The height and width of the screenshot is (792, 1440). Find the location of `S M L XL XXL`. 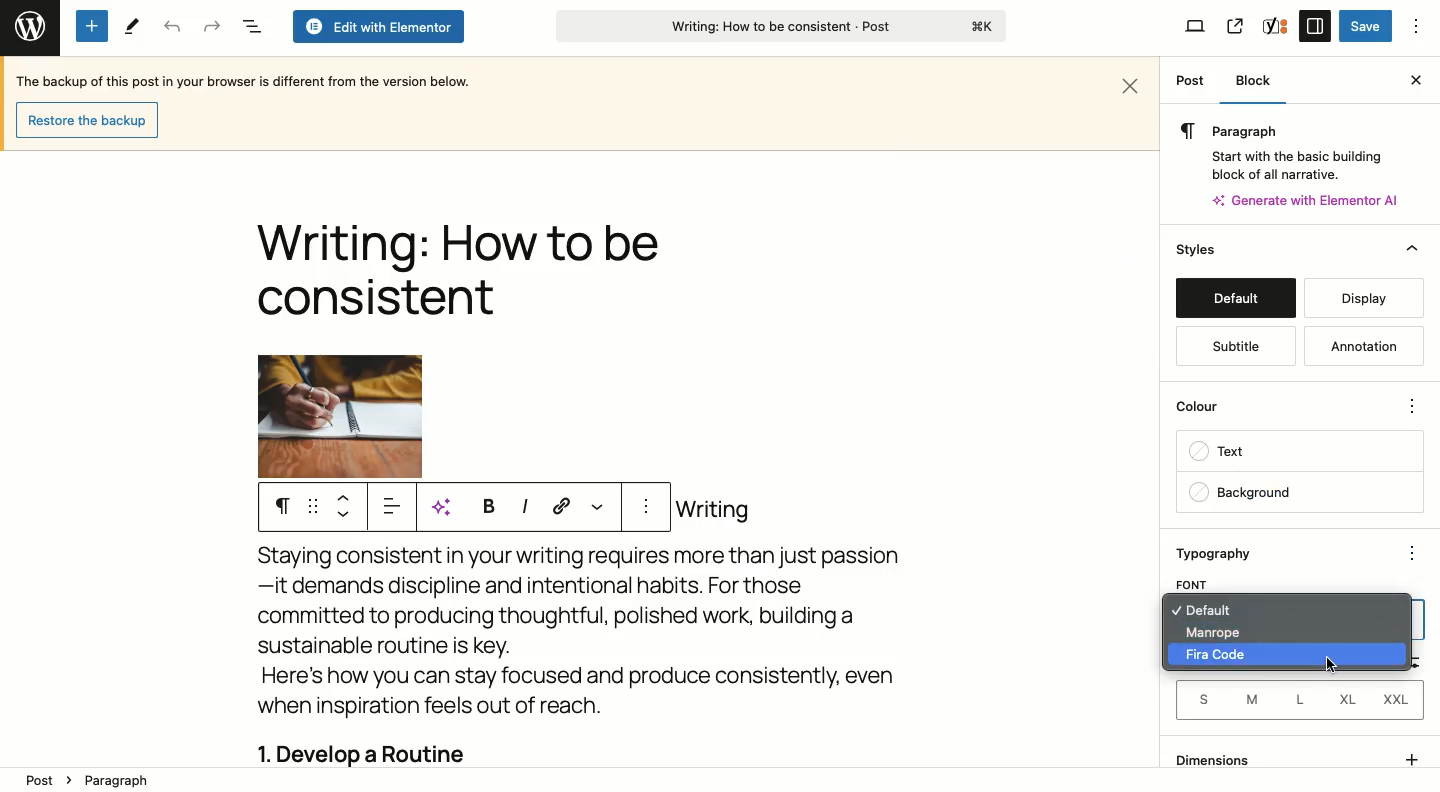

S M L XL XXL is located at coordinates (1296, 700).